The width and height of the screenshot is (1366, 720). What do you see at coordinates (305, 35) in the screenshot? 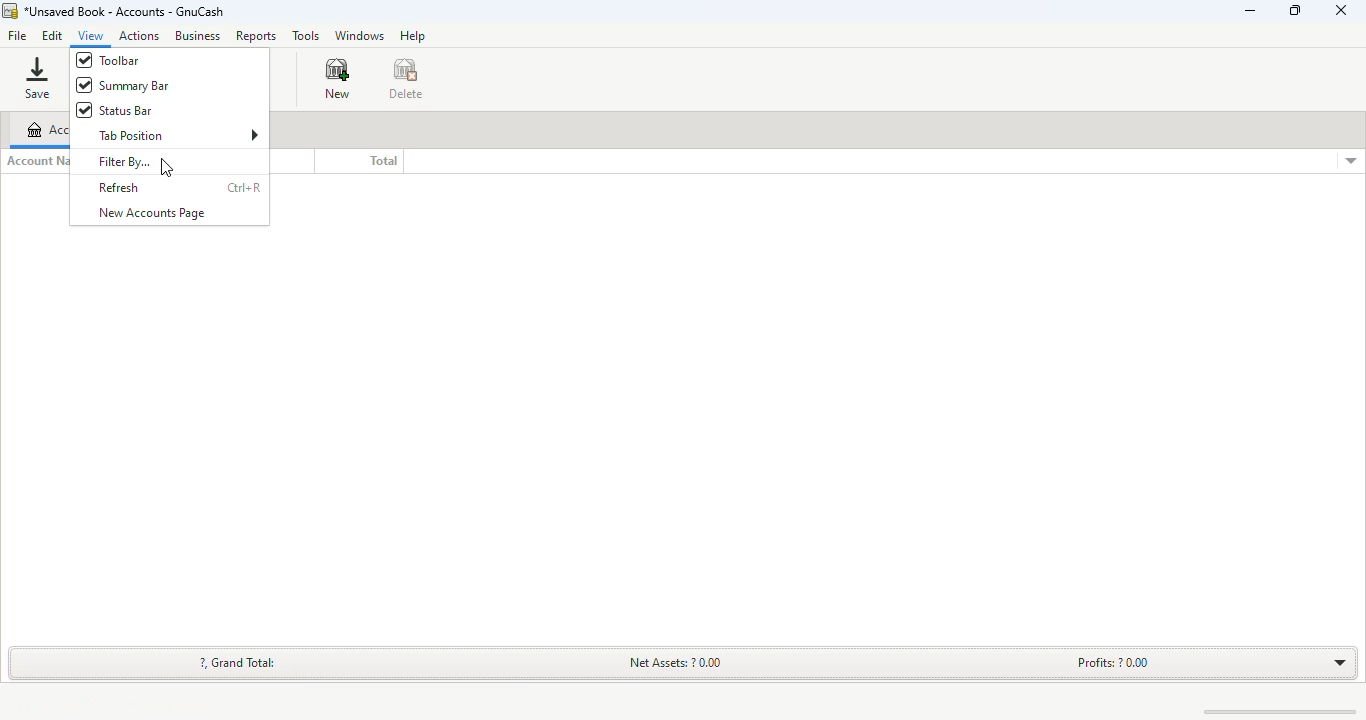
I see `tools` at bounding box center [305, 35].